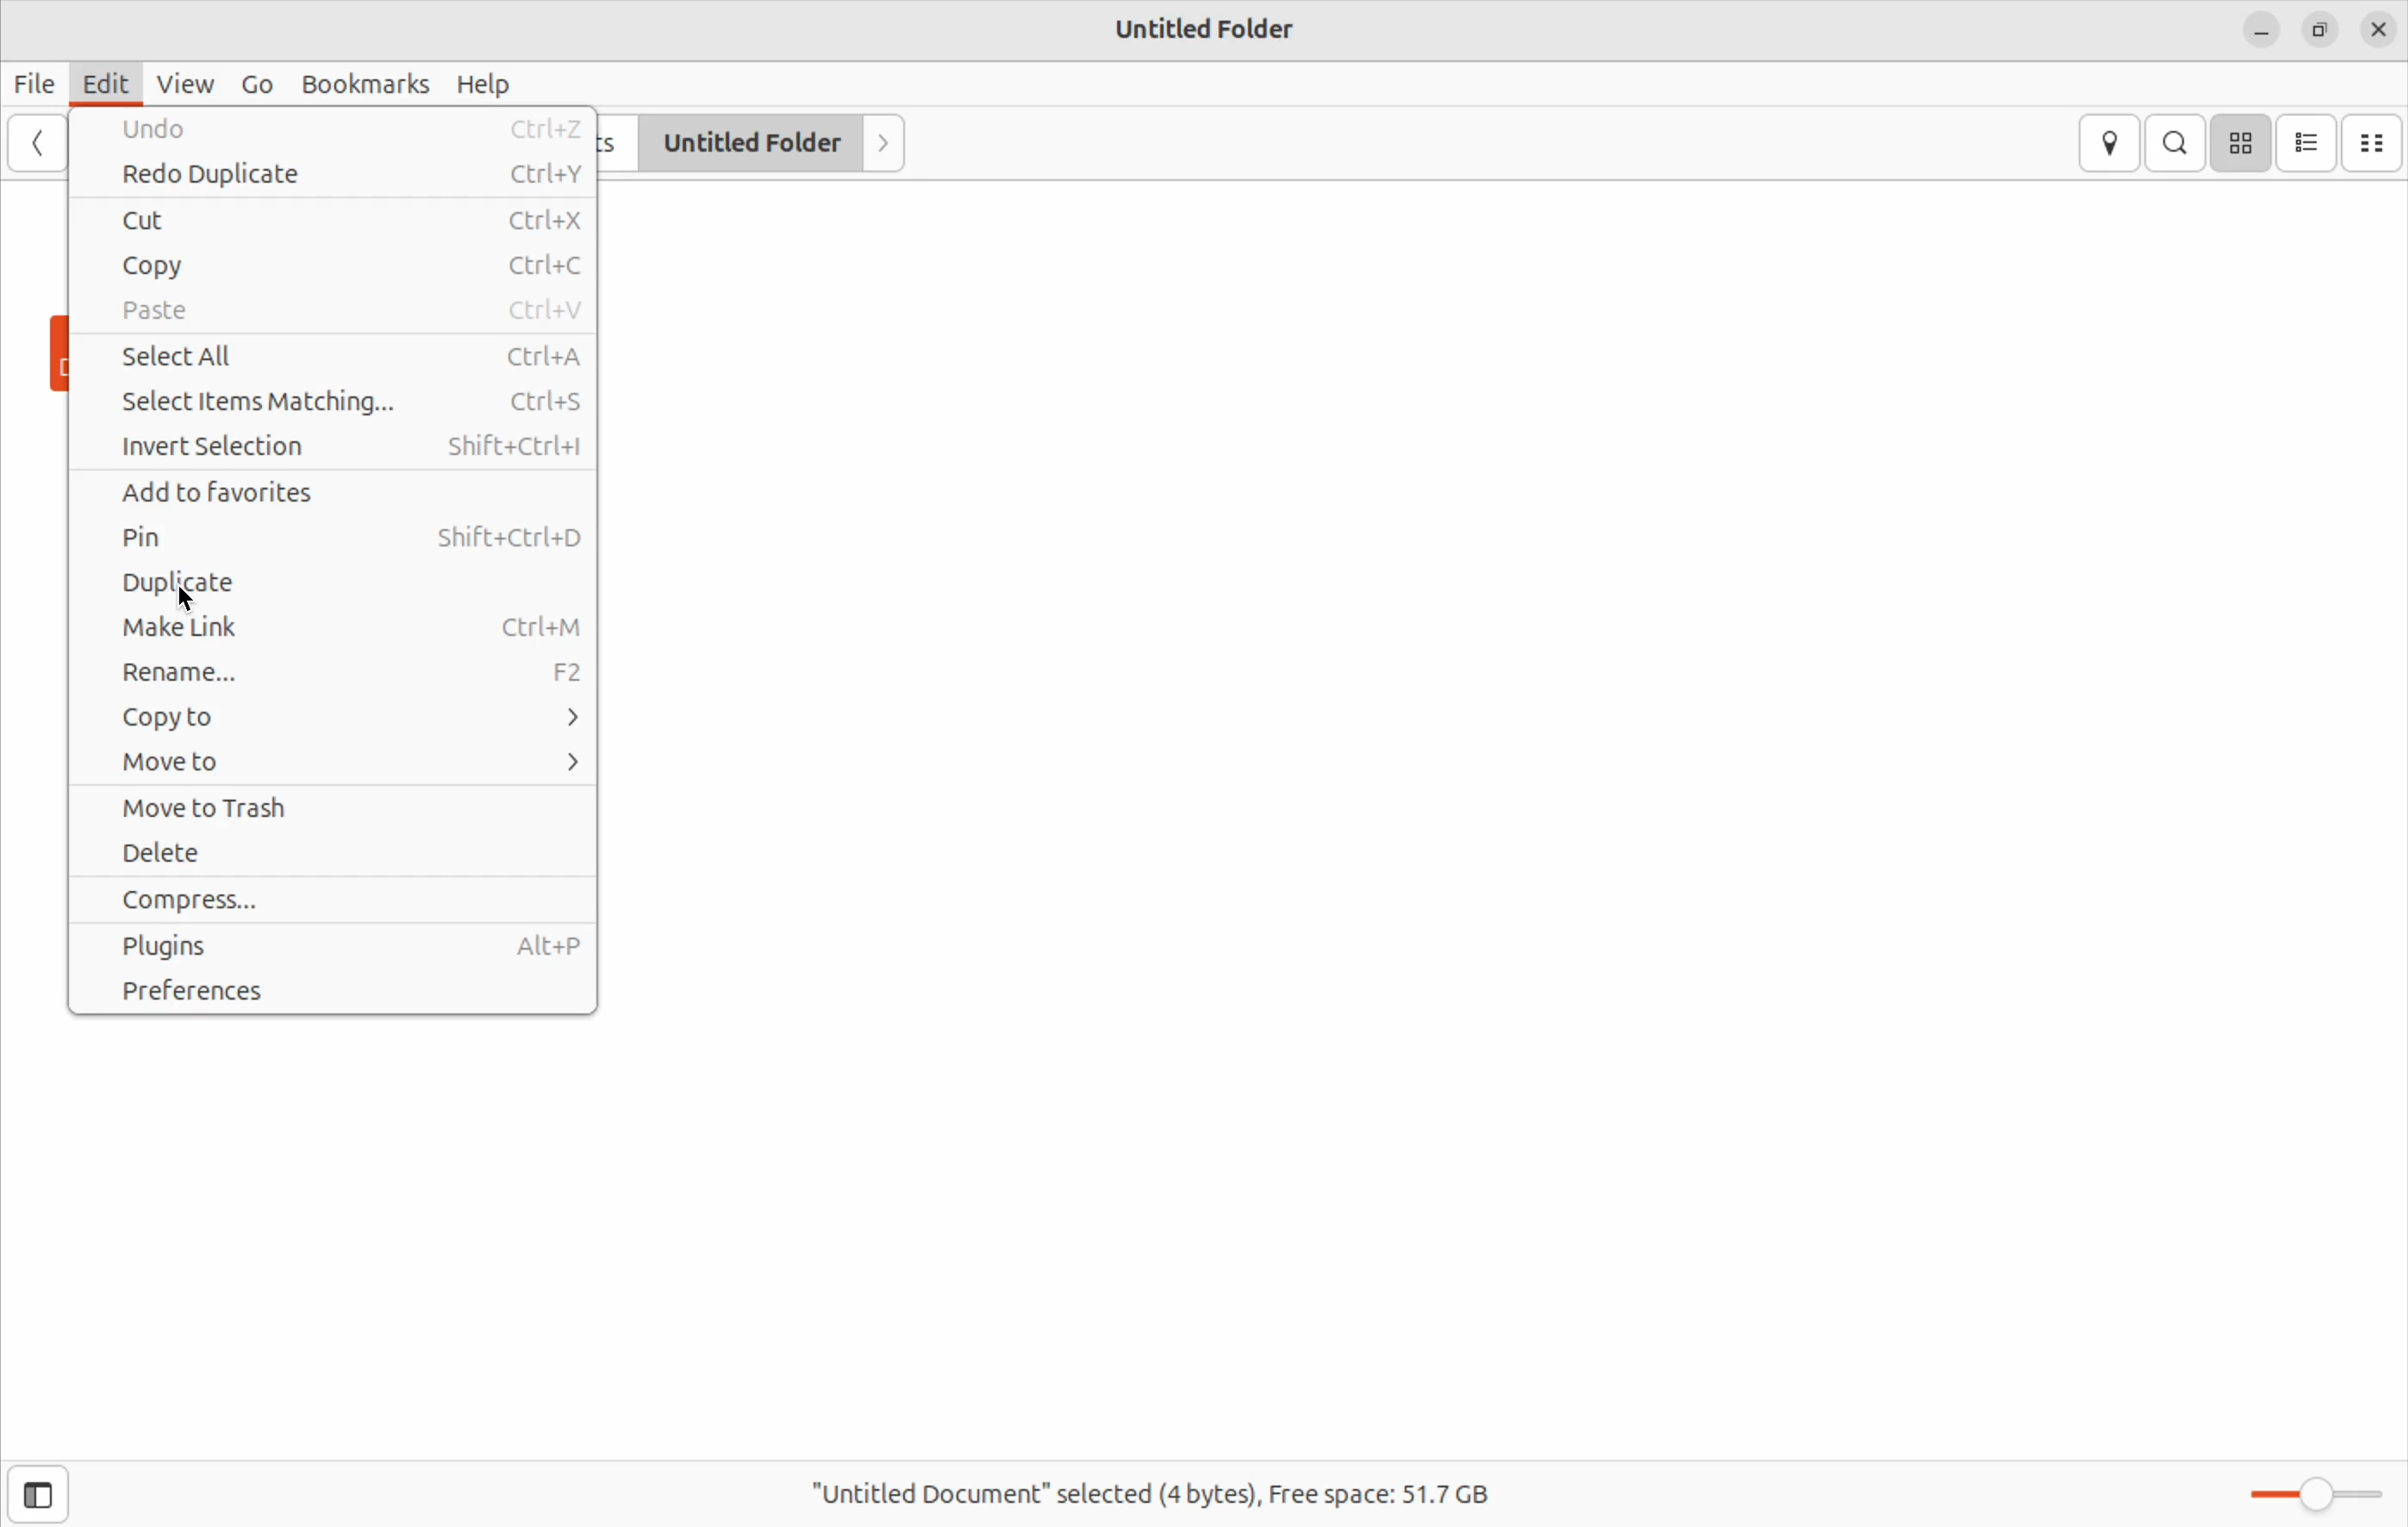  I want to click on Delete, so click(336, 853).